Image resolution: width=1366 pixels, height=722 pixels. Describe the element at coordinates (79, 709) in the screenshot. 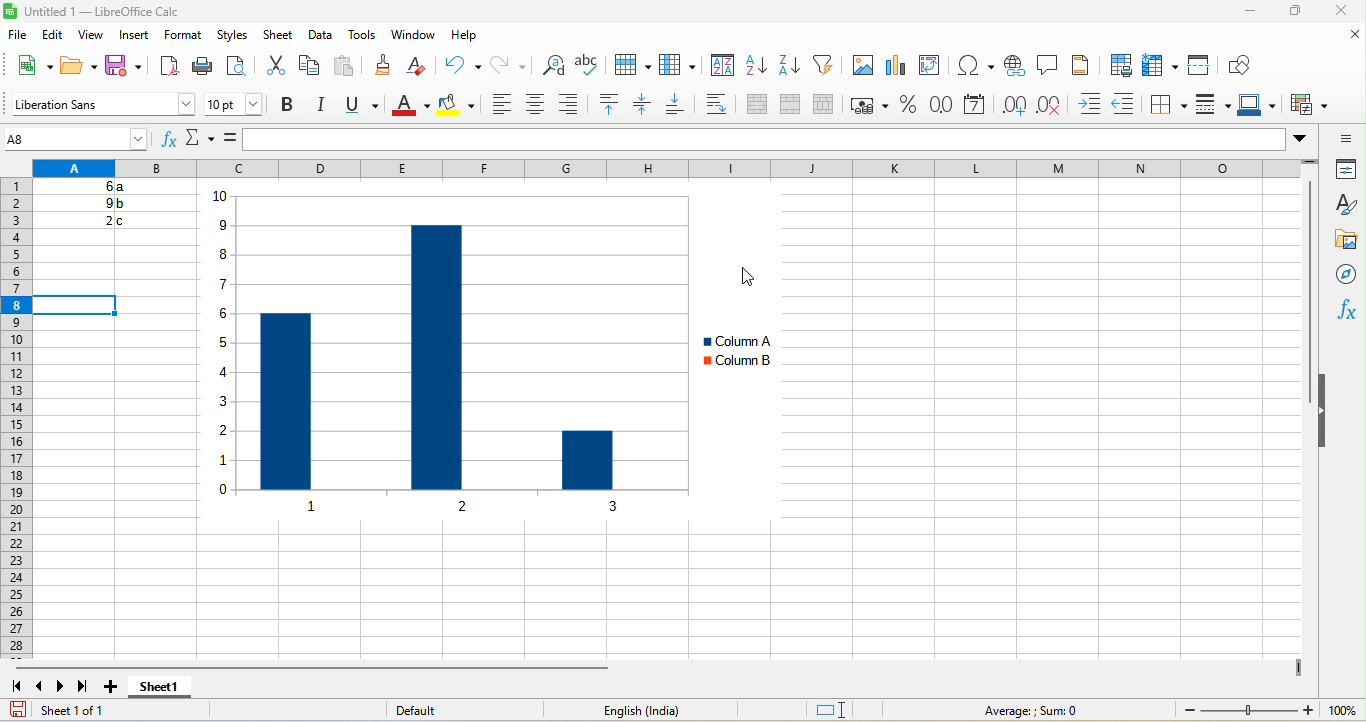

I see `sheet 1 of 1` at that location.